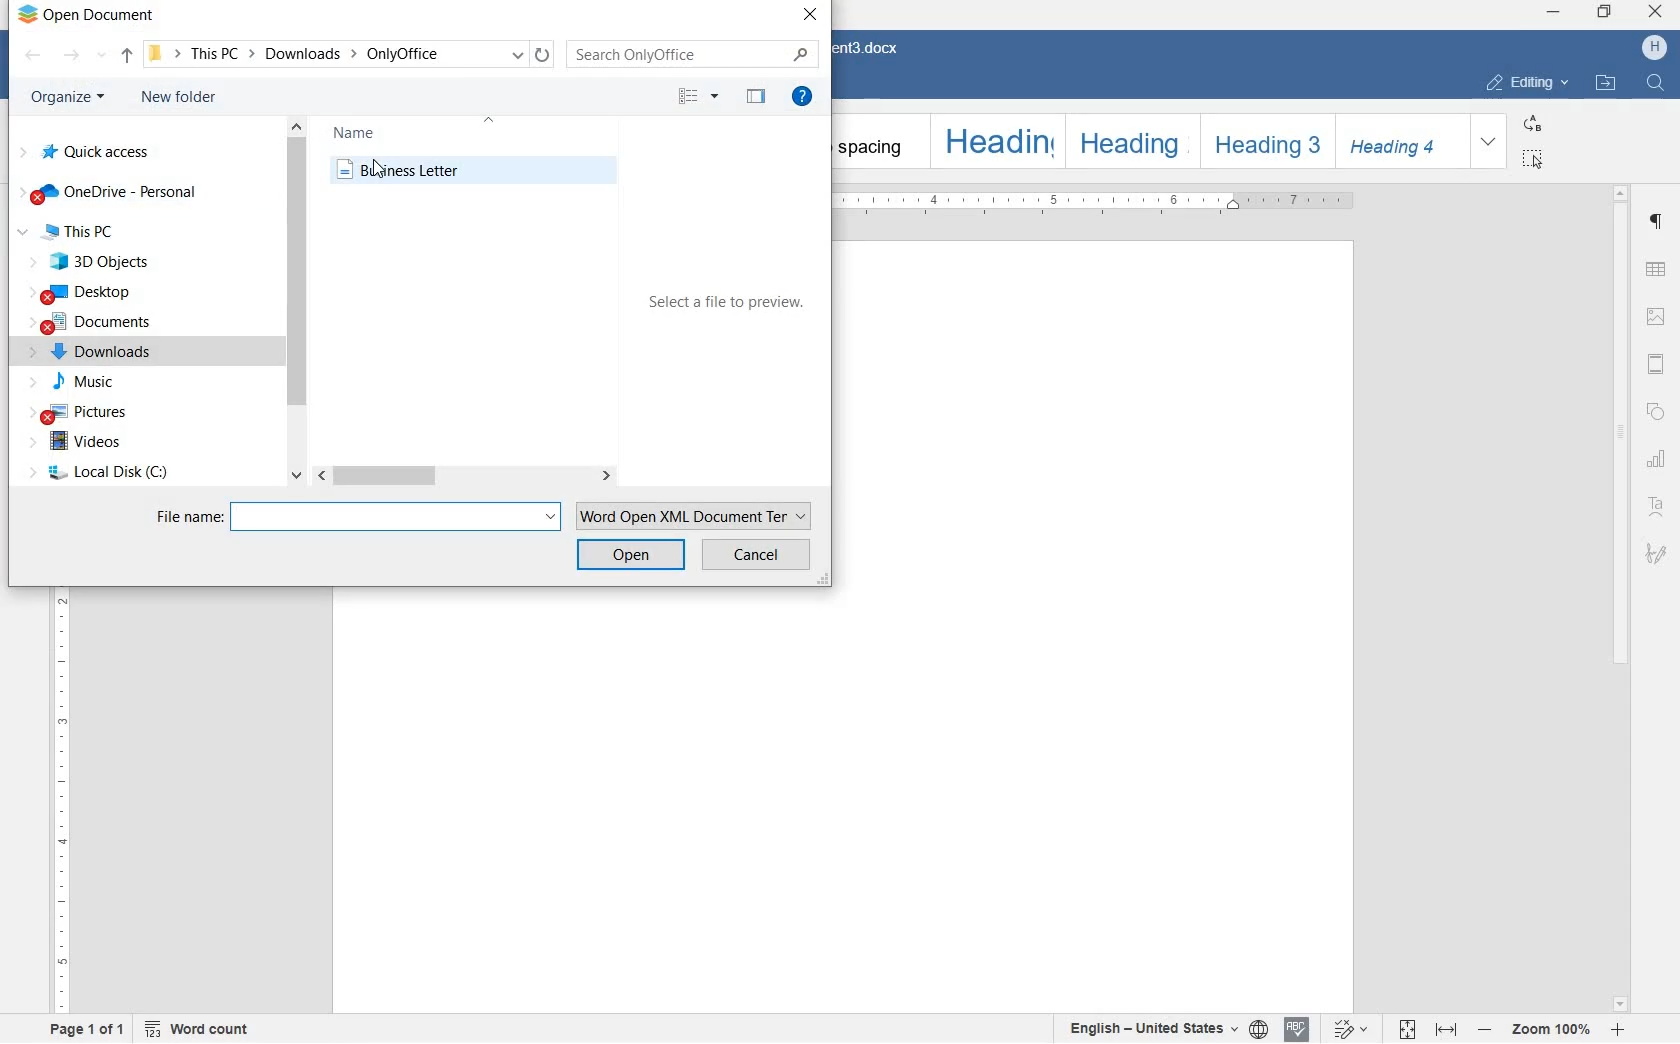 The image size is (1680, 1044). Describe the element at coordinates (296, 305) in the screenshot. I see `scrollbar` at that location.